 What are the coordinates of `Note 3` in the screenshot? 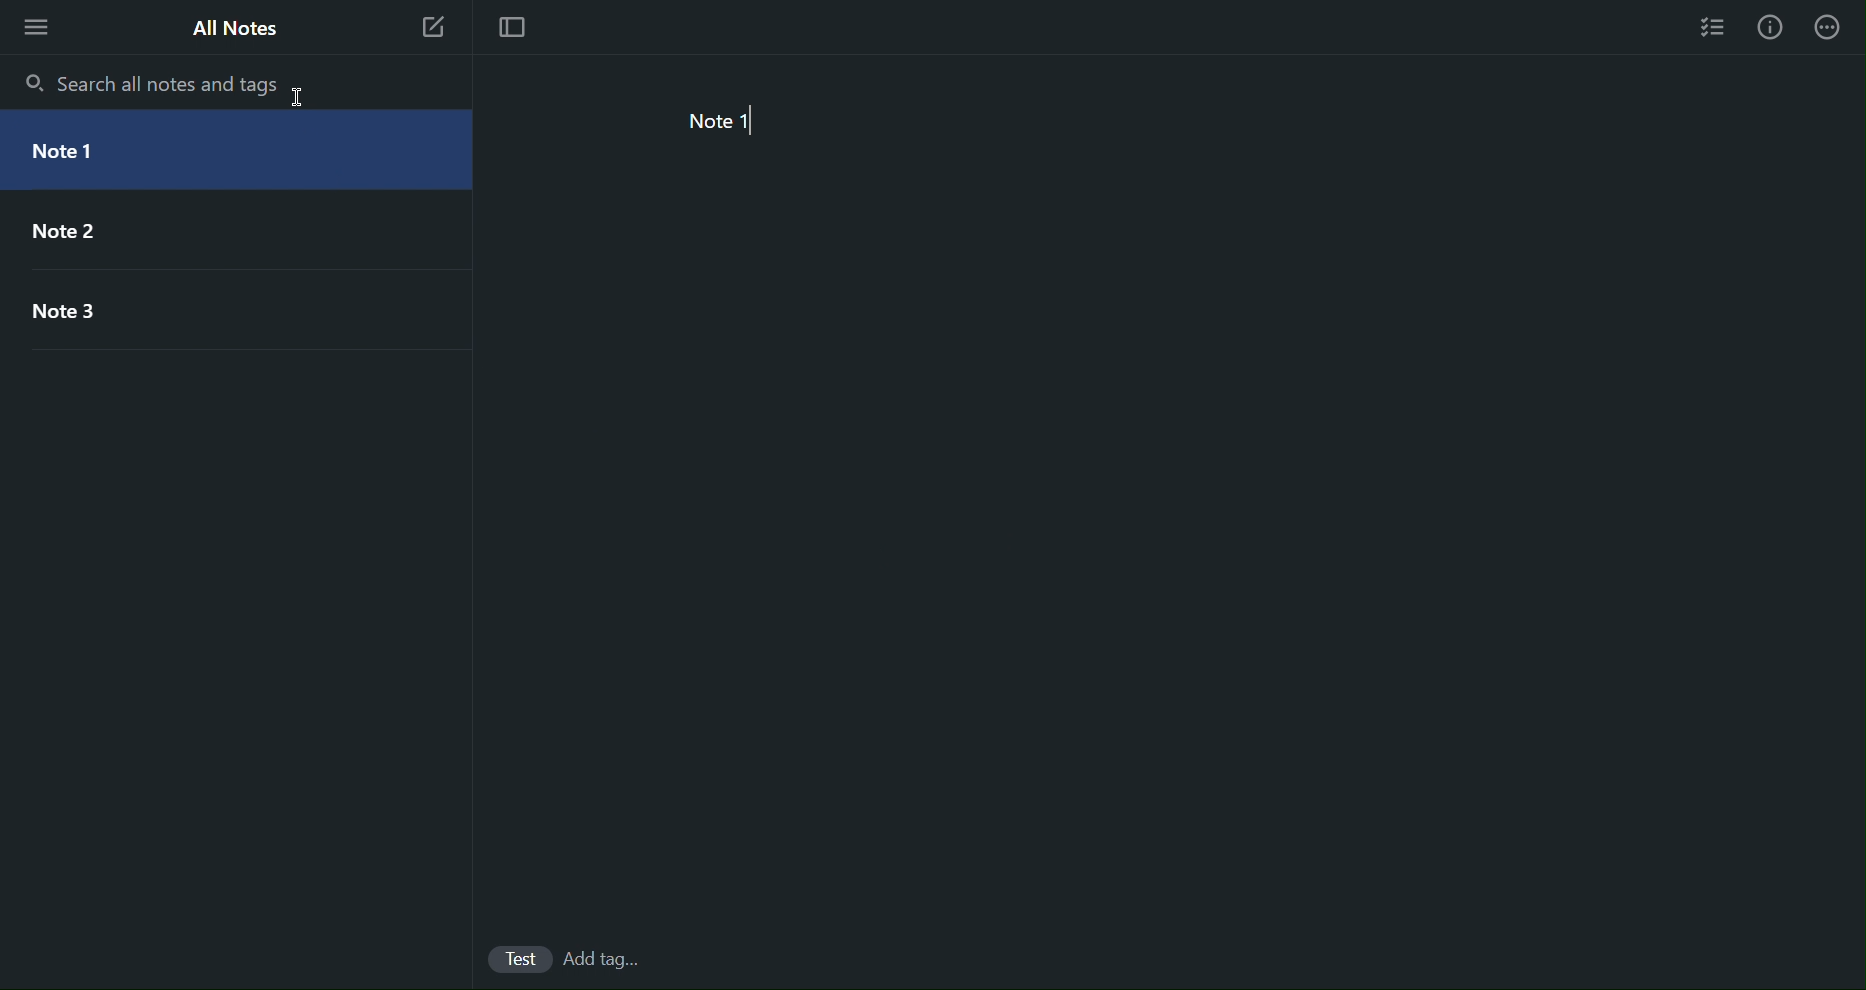 It's located at (203, 310).